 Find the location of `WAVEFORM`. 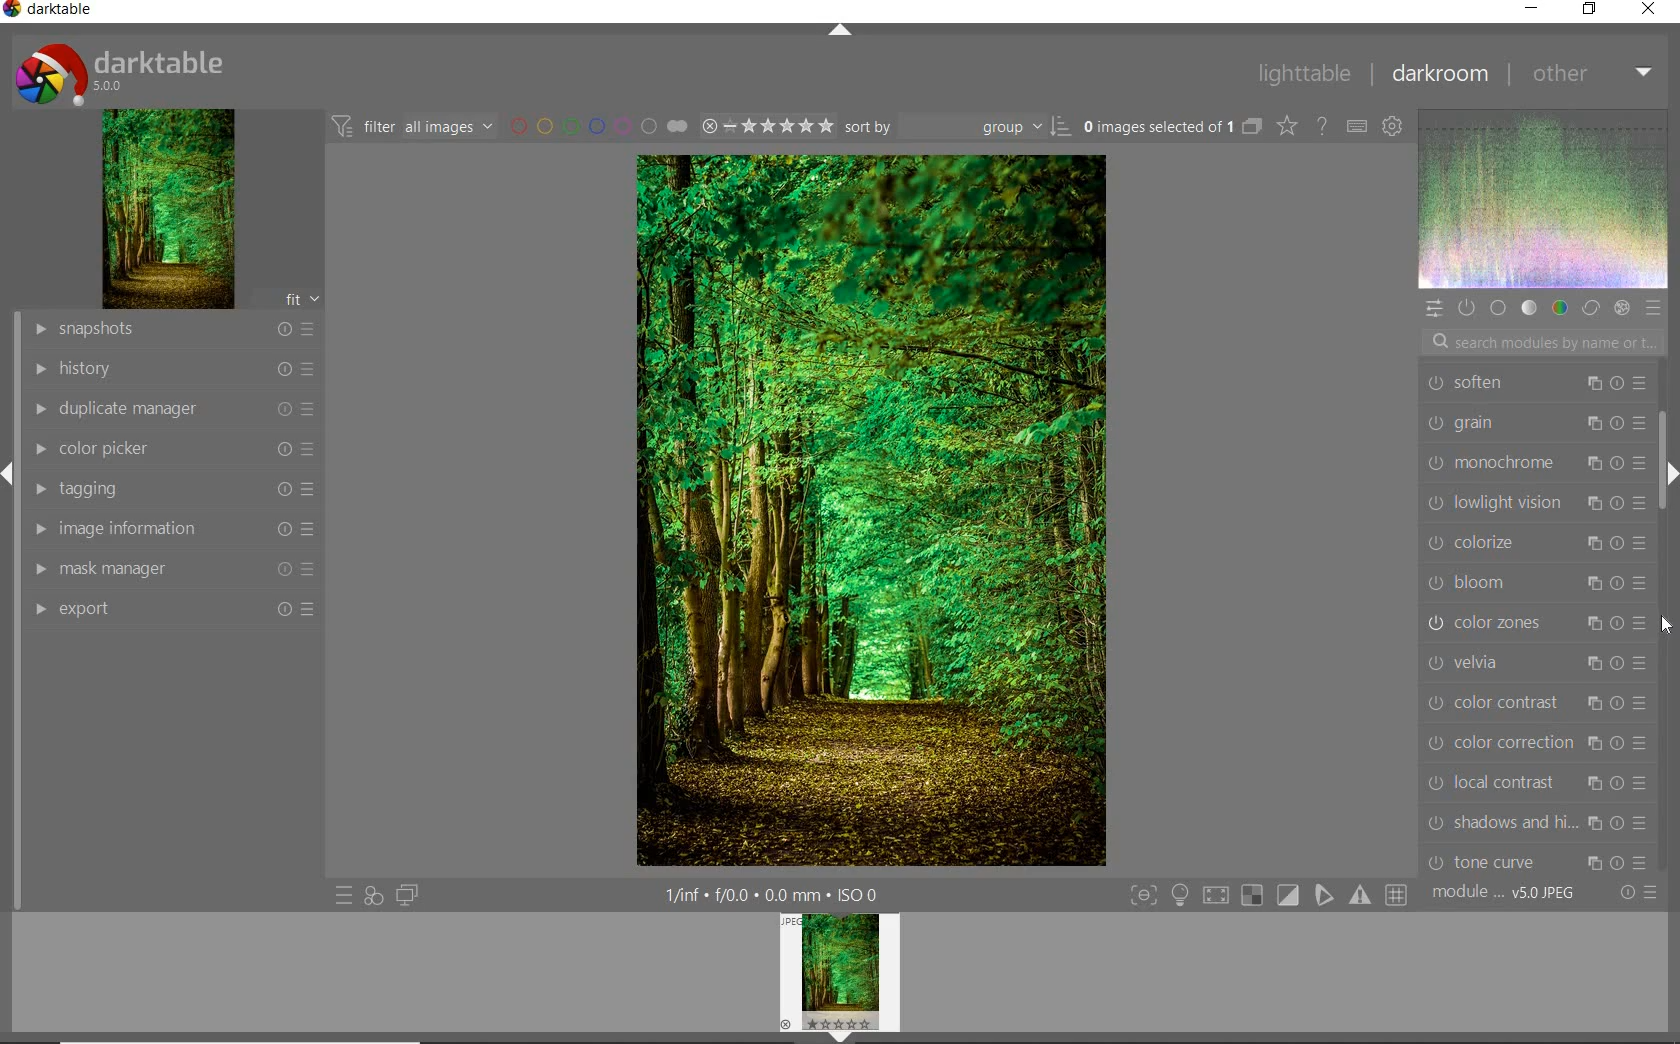

WAVEFORM is located at coordinates (1544, 199).